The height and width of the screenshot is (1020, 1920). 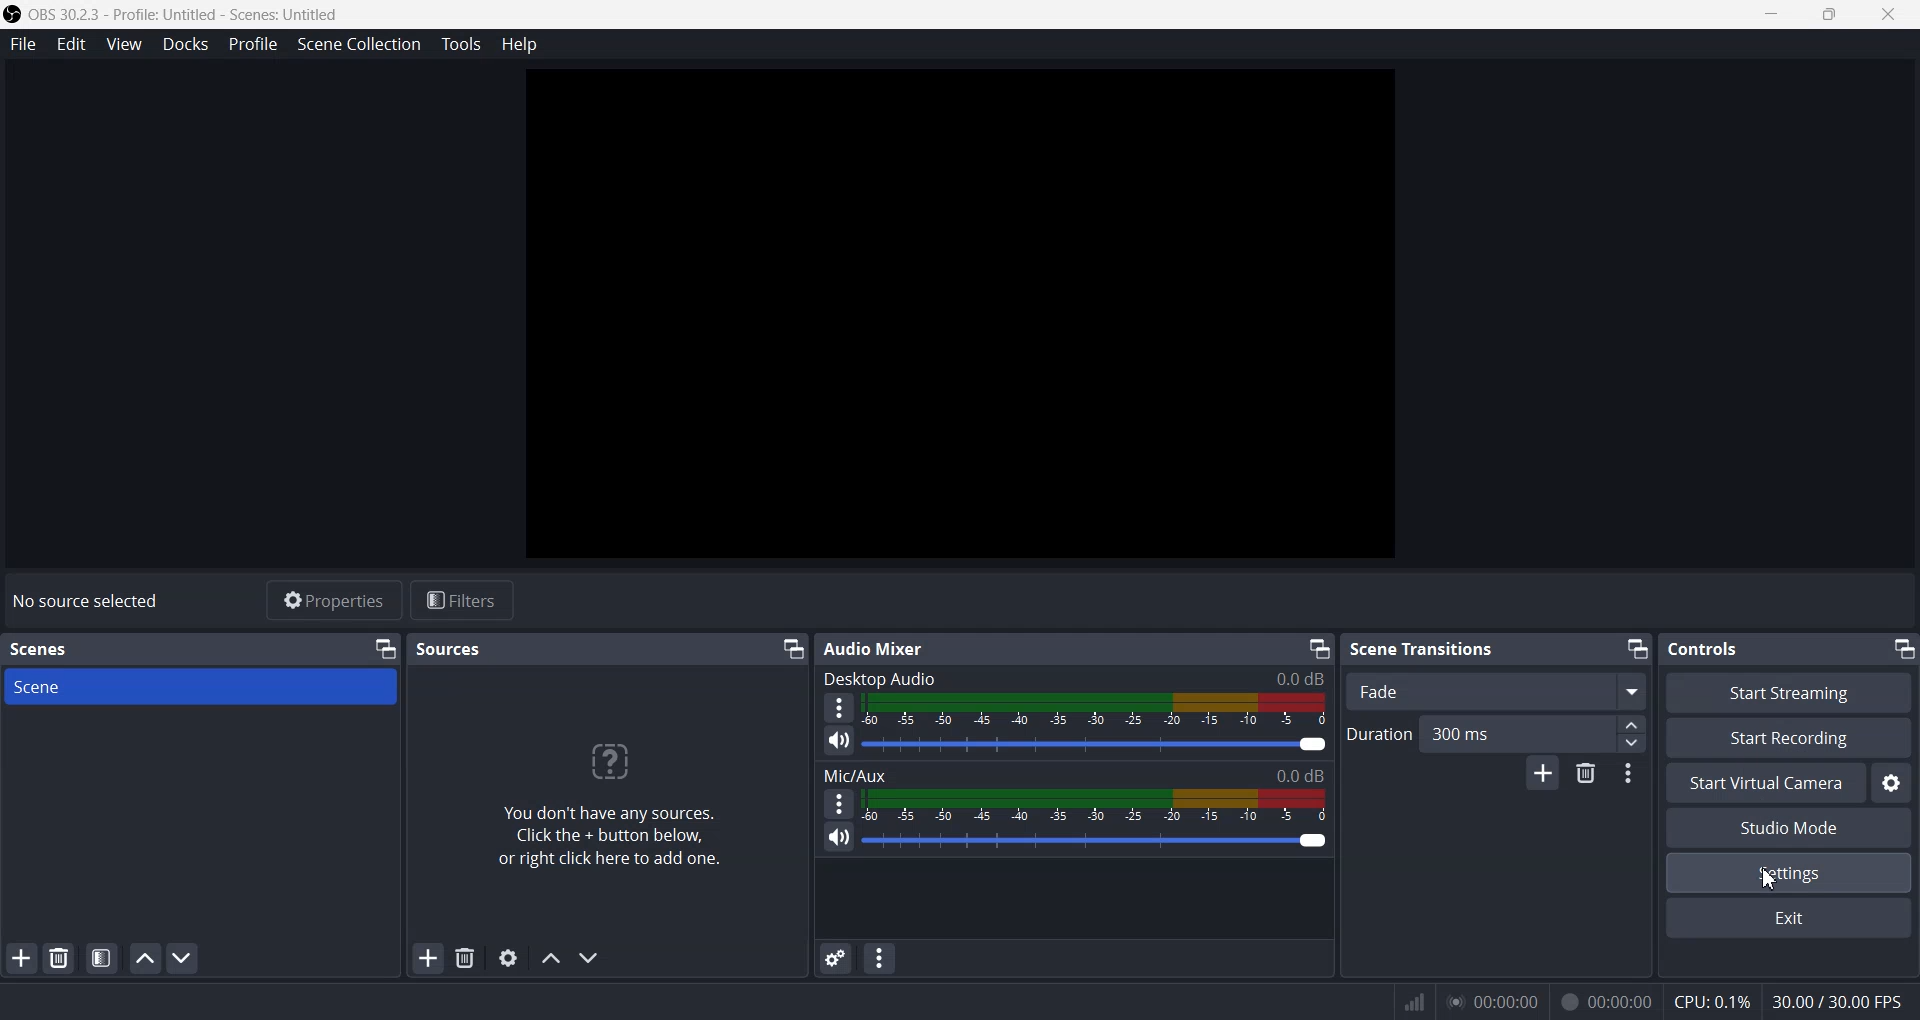 What do you see at coordinates (468, 600) in the screenshot?
I see `Filters` at bounding box center [468, 600].